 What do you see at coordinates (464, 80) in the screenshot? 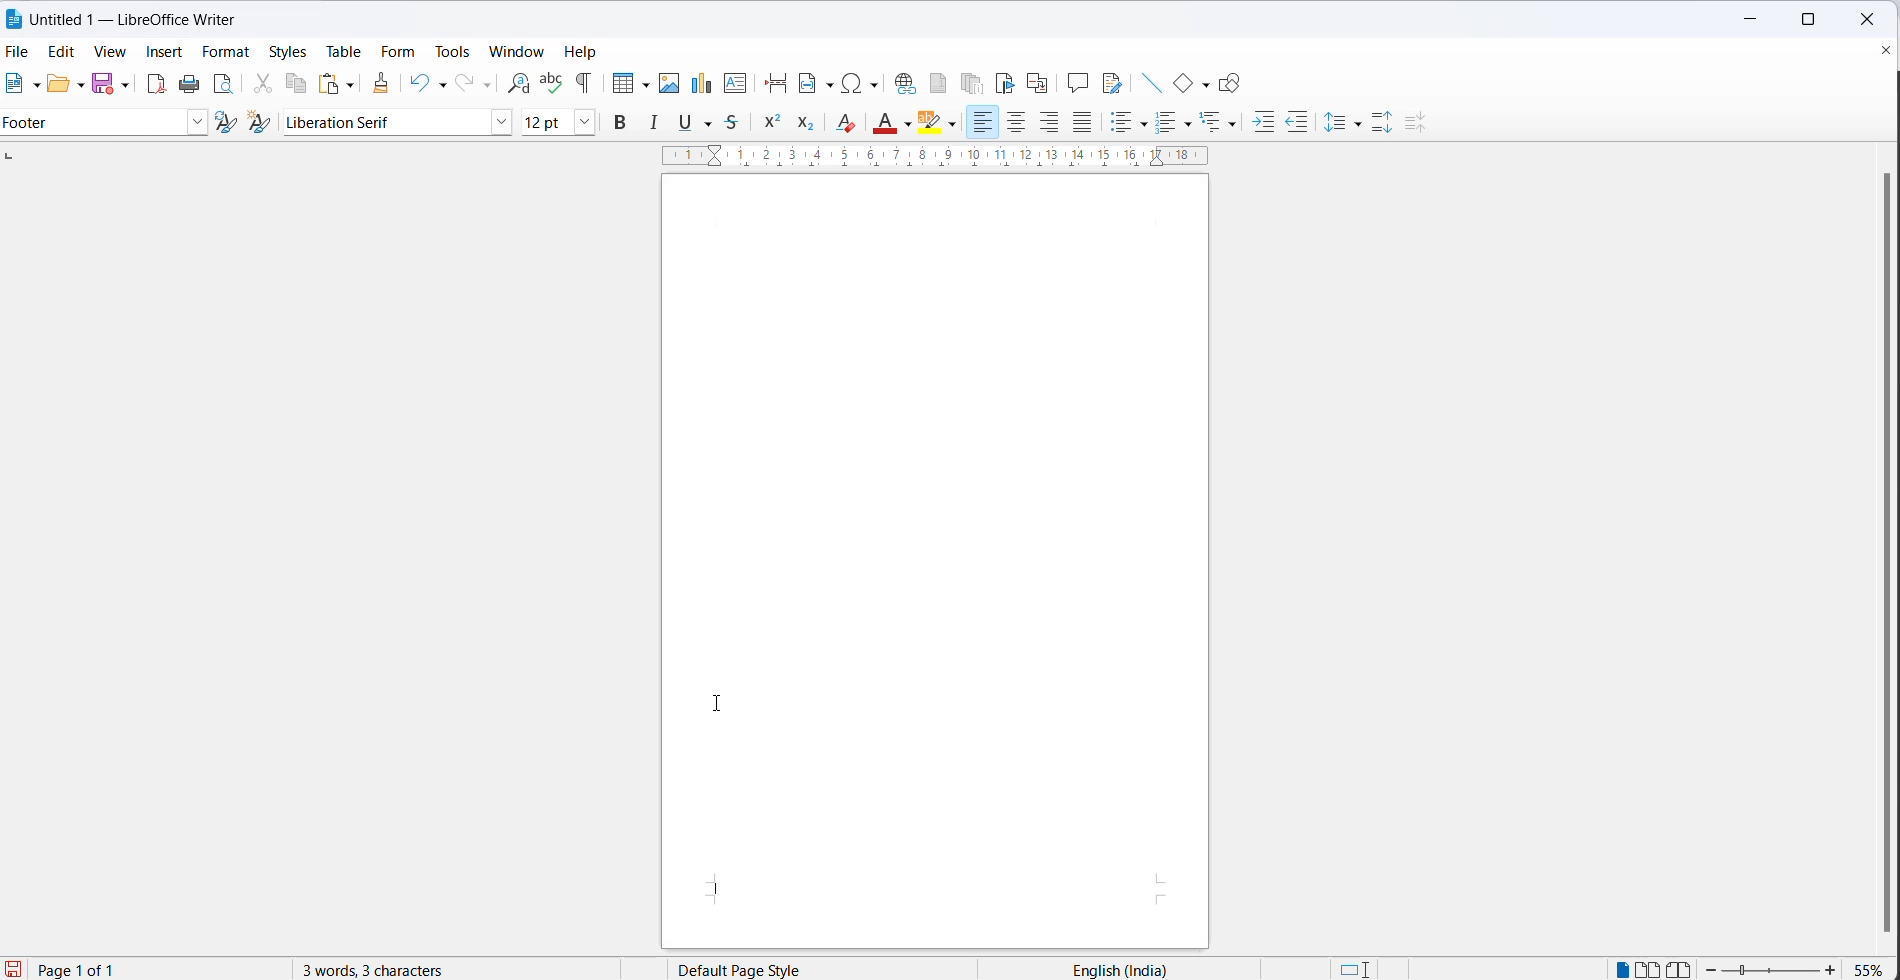
I see `redo` at bounding box center [464, 80].